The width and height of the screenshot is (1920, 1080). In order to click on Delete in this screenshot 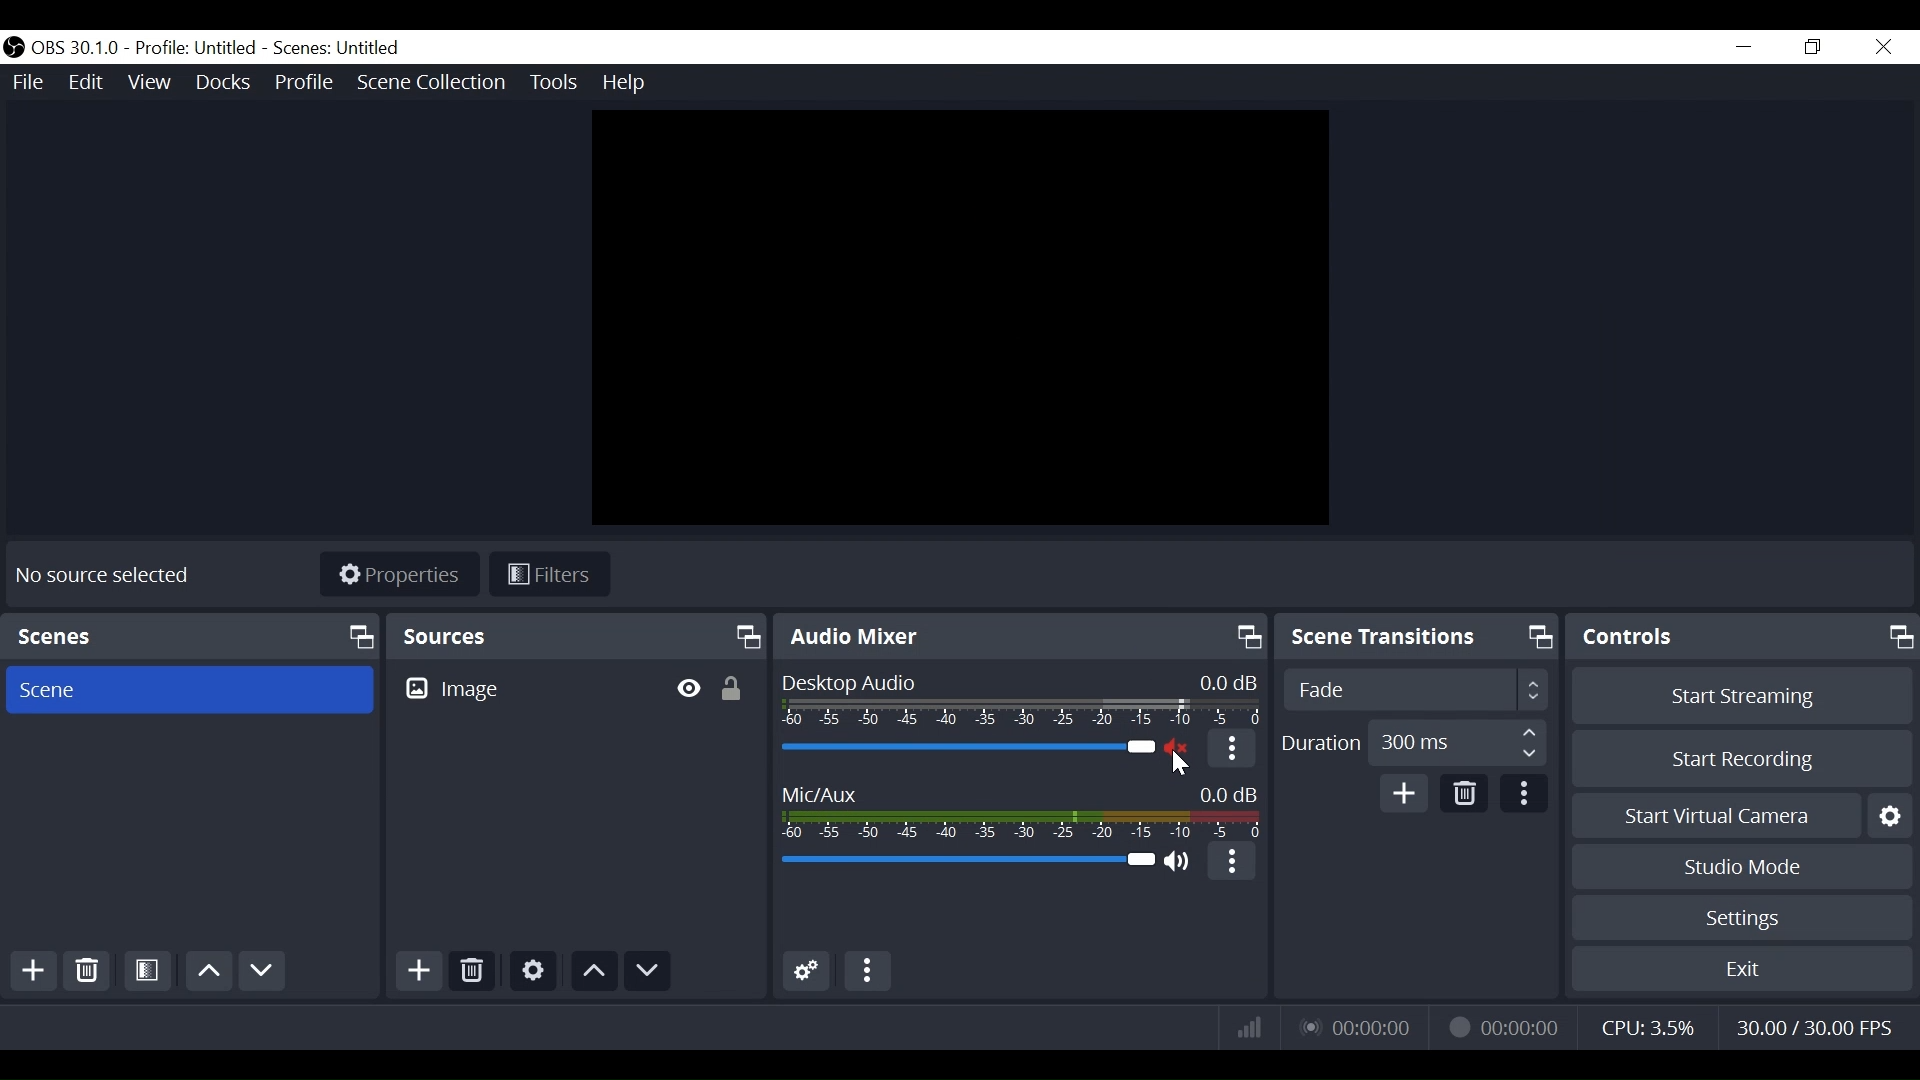, I will do `click(470, 970)`.